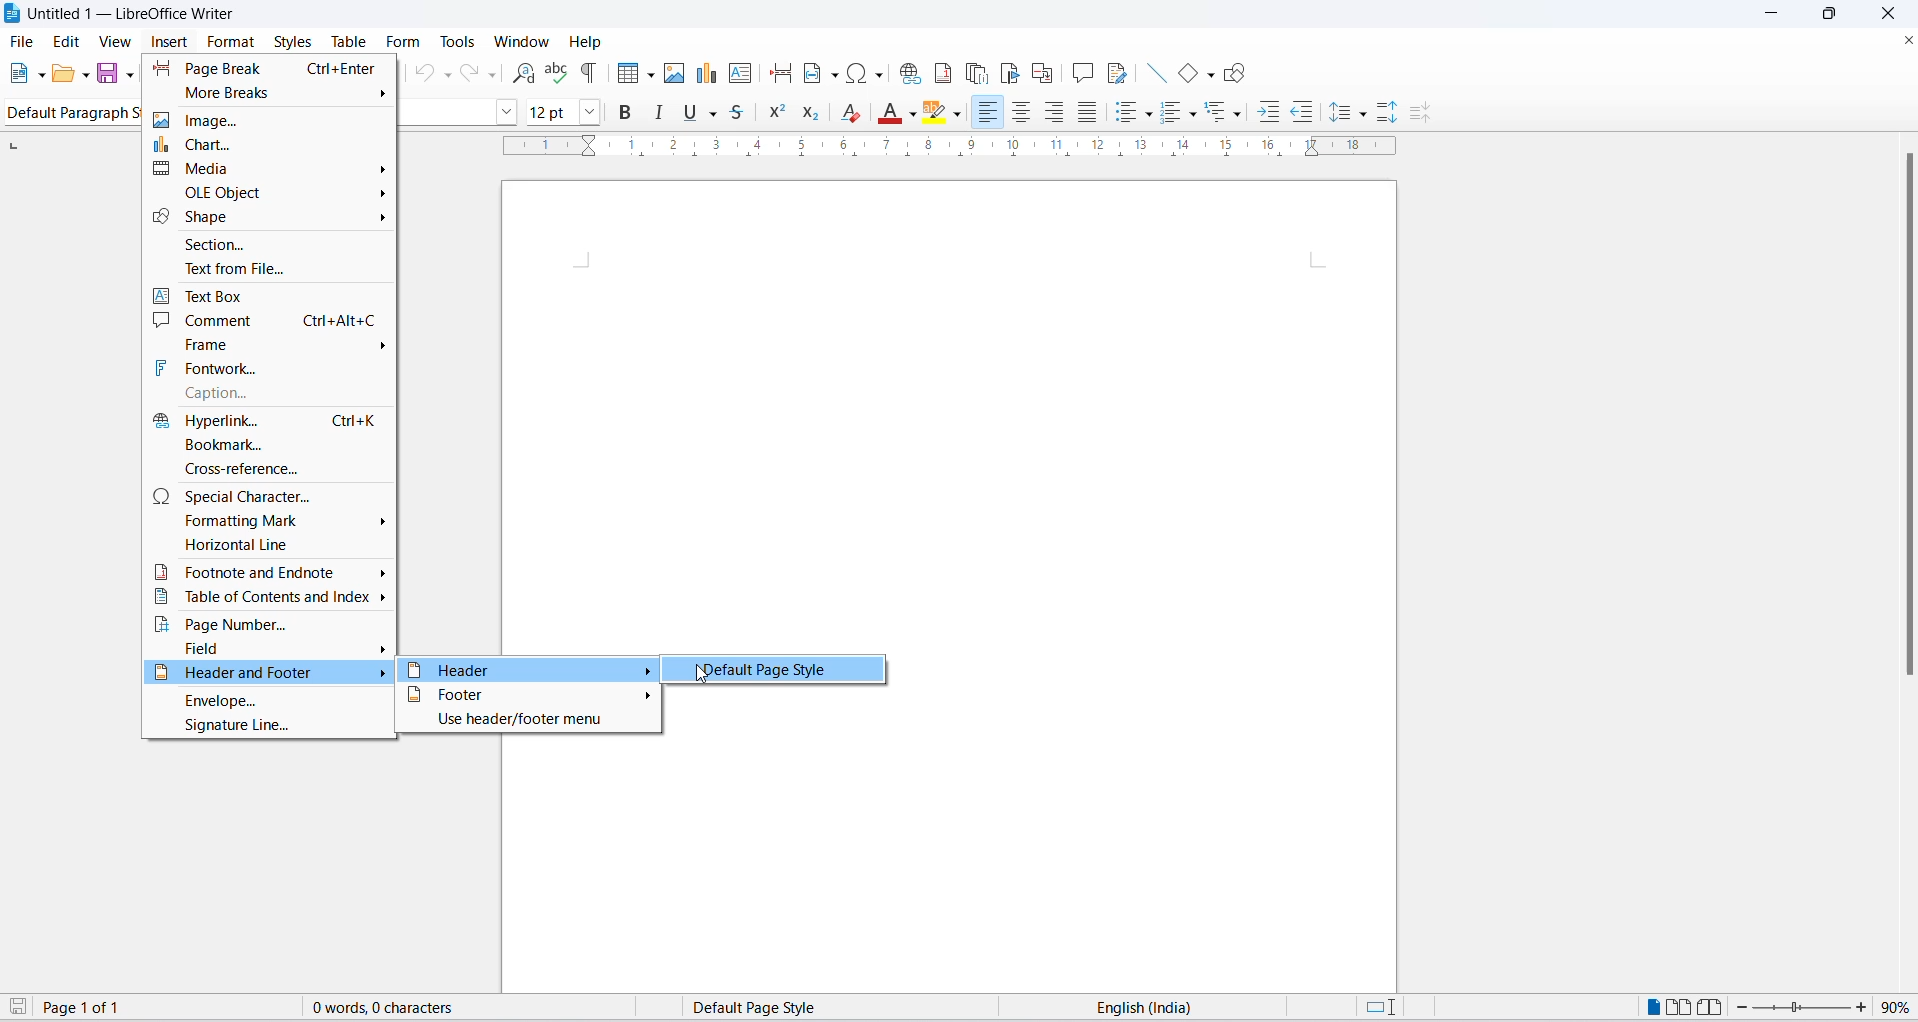  Describe the element at coordinates (269, 267) in the screenshot. I see `TEXT FROM FILE` at that location.